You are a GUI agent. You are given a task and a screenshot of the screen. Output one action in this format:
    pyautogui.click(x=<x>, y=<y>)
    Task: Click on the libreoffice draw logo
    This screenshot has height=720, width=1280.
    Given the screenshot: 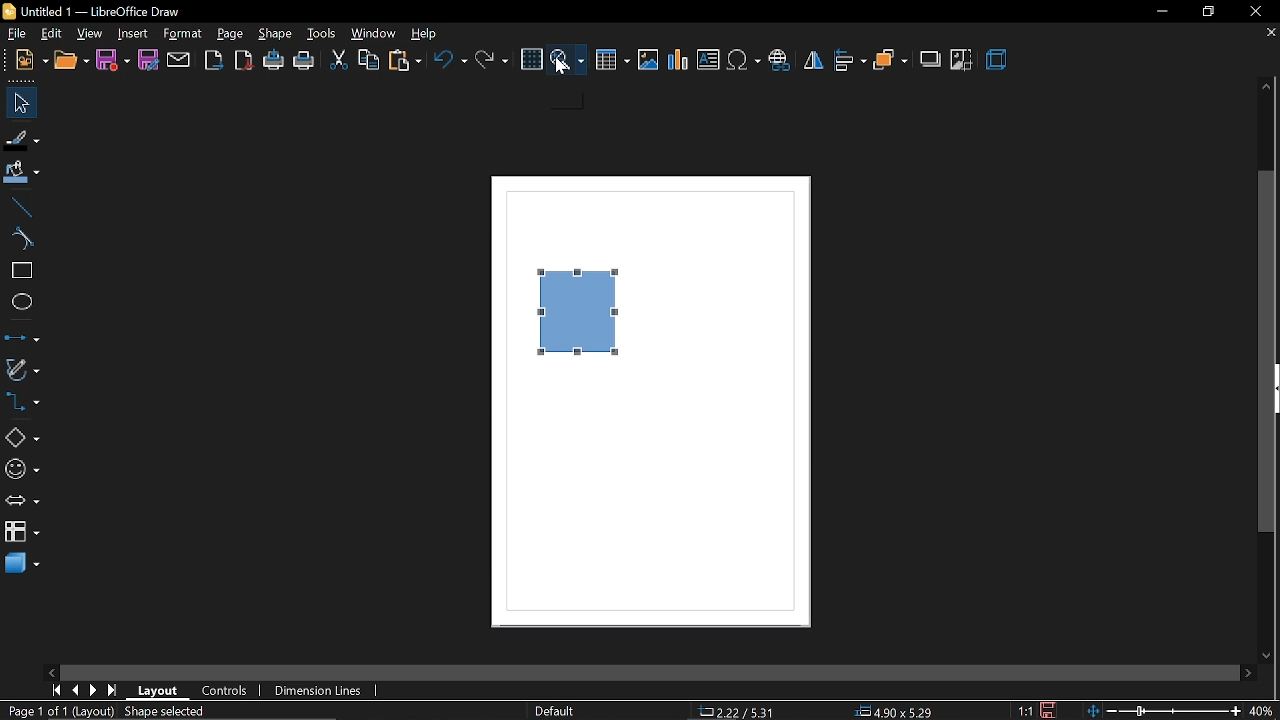 What is the action you would take?
    pyautogui.click(x=8, y=11)
    